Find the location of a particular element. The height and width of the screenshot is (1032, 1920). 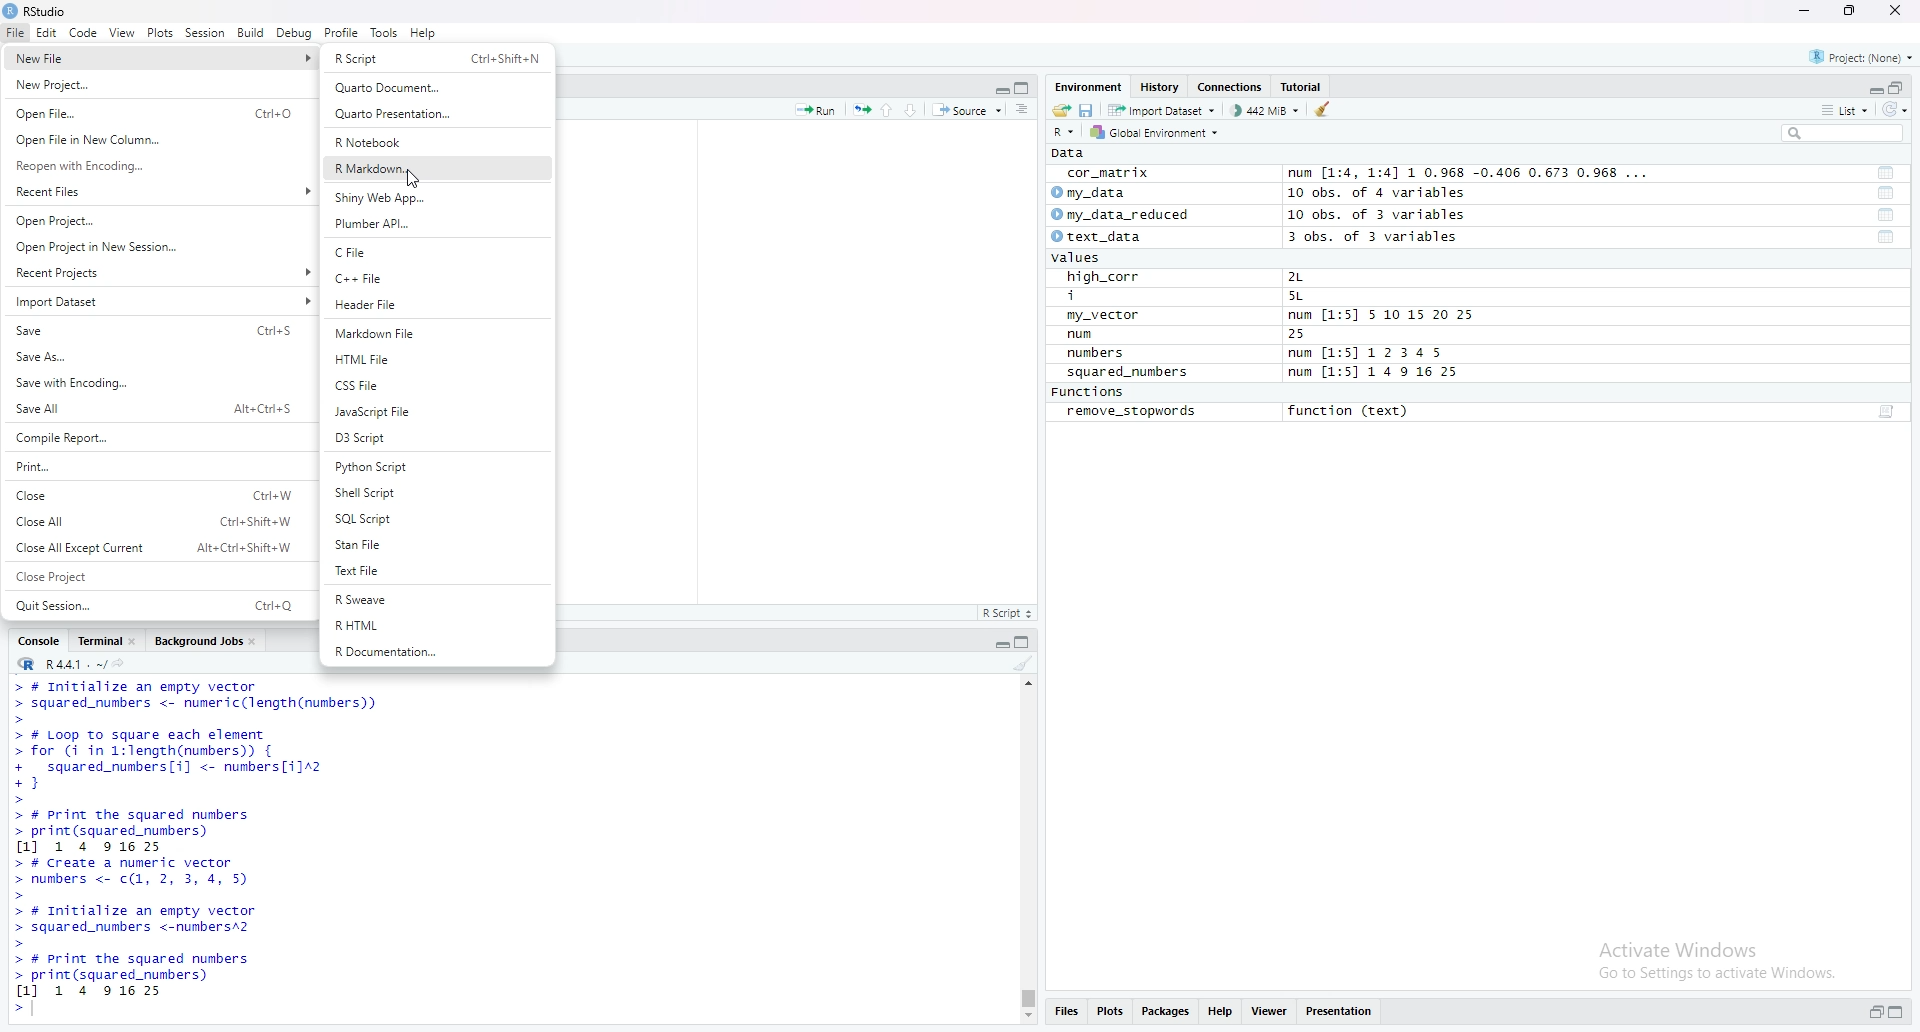

R Script Ctri+Shift+N is located at coordinates (437, 58).